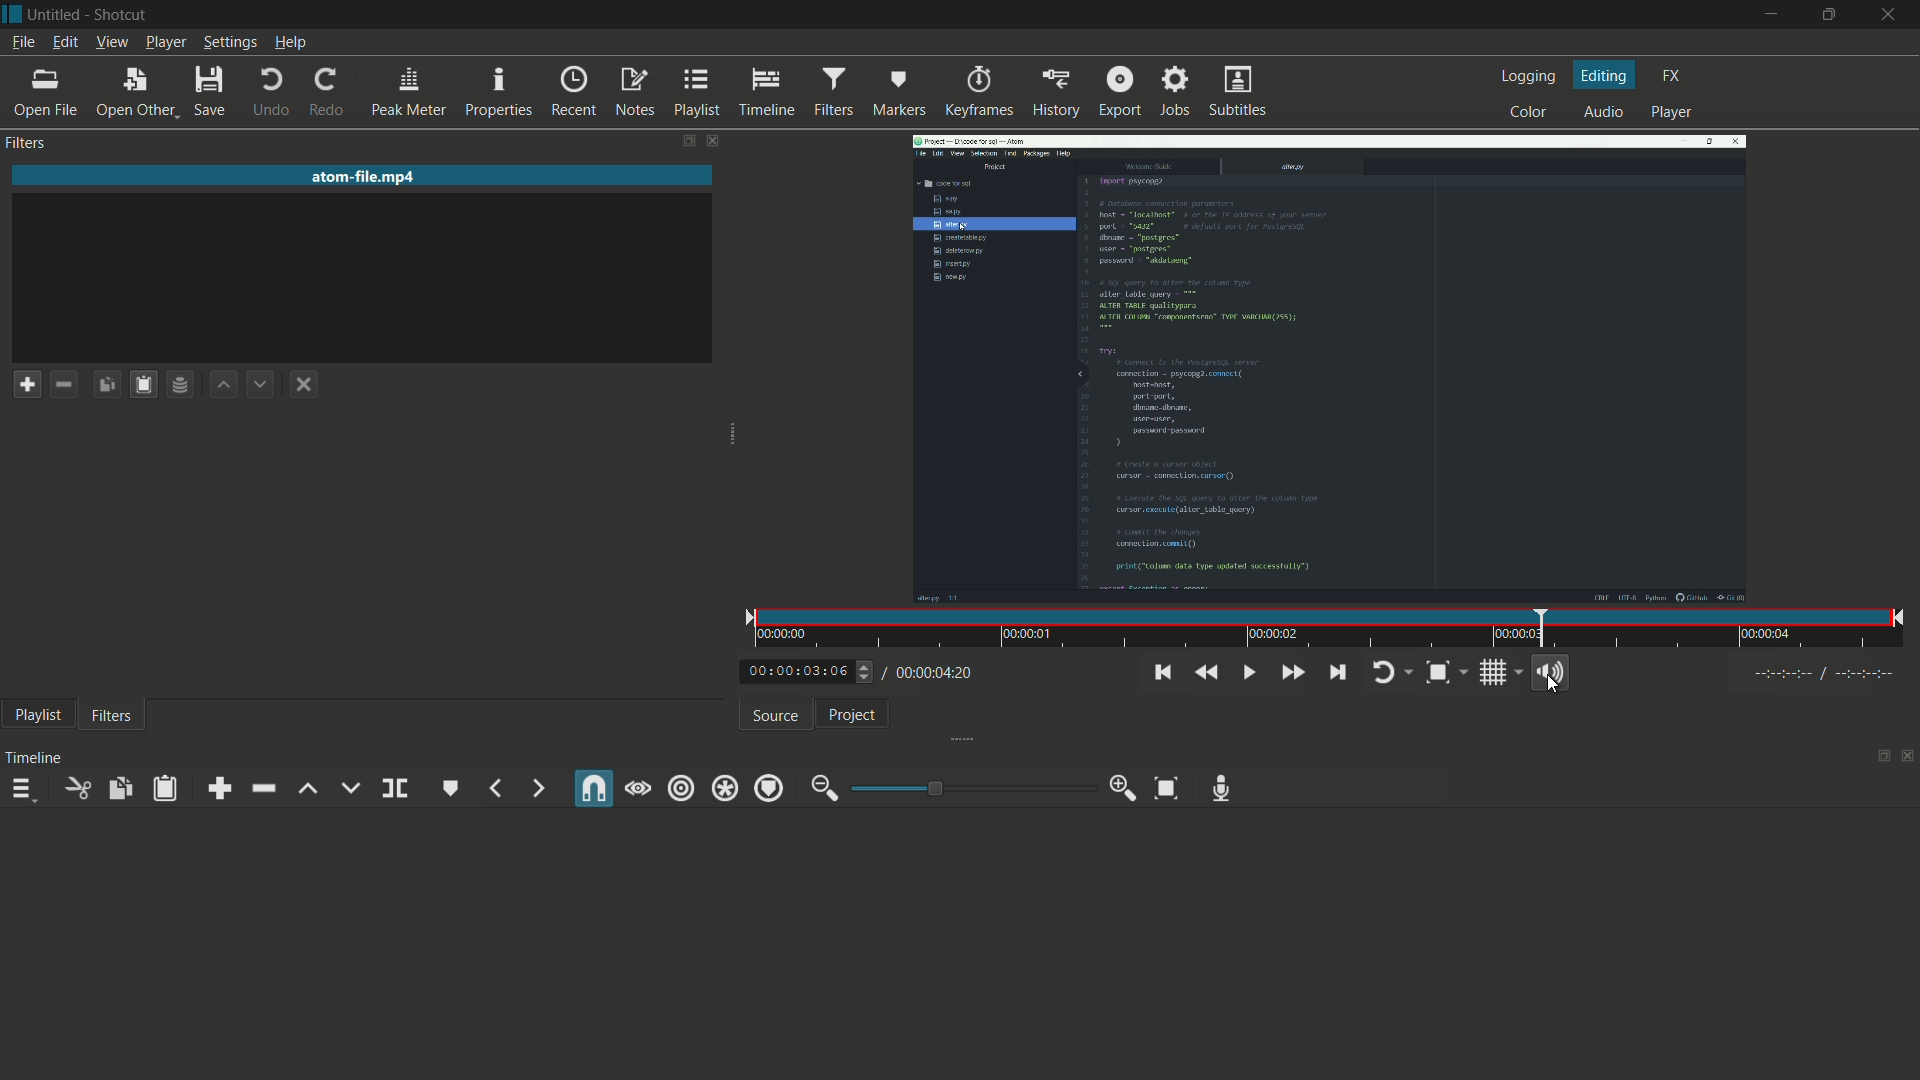 This screenshot has width=1920, height=1080. I want to click on split at playhead, so click(395, 788).